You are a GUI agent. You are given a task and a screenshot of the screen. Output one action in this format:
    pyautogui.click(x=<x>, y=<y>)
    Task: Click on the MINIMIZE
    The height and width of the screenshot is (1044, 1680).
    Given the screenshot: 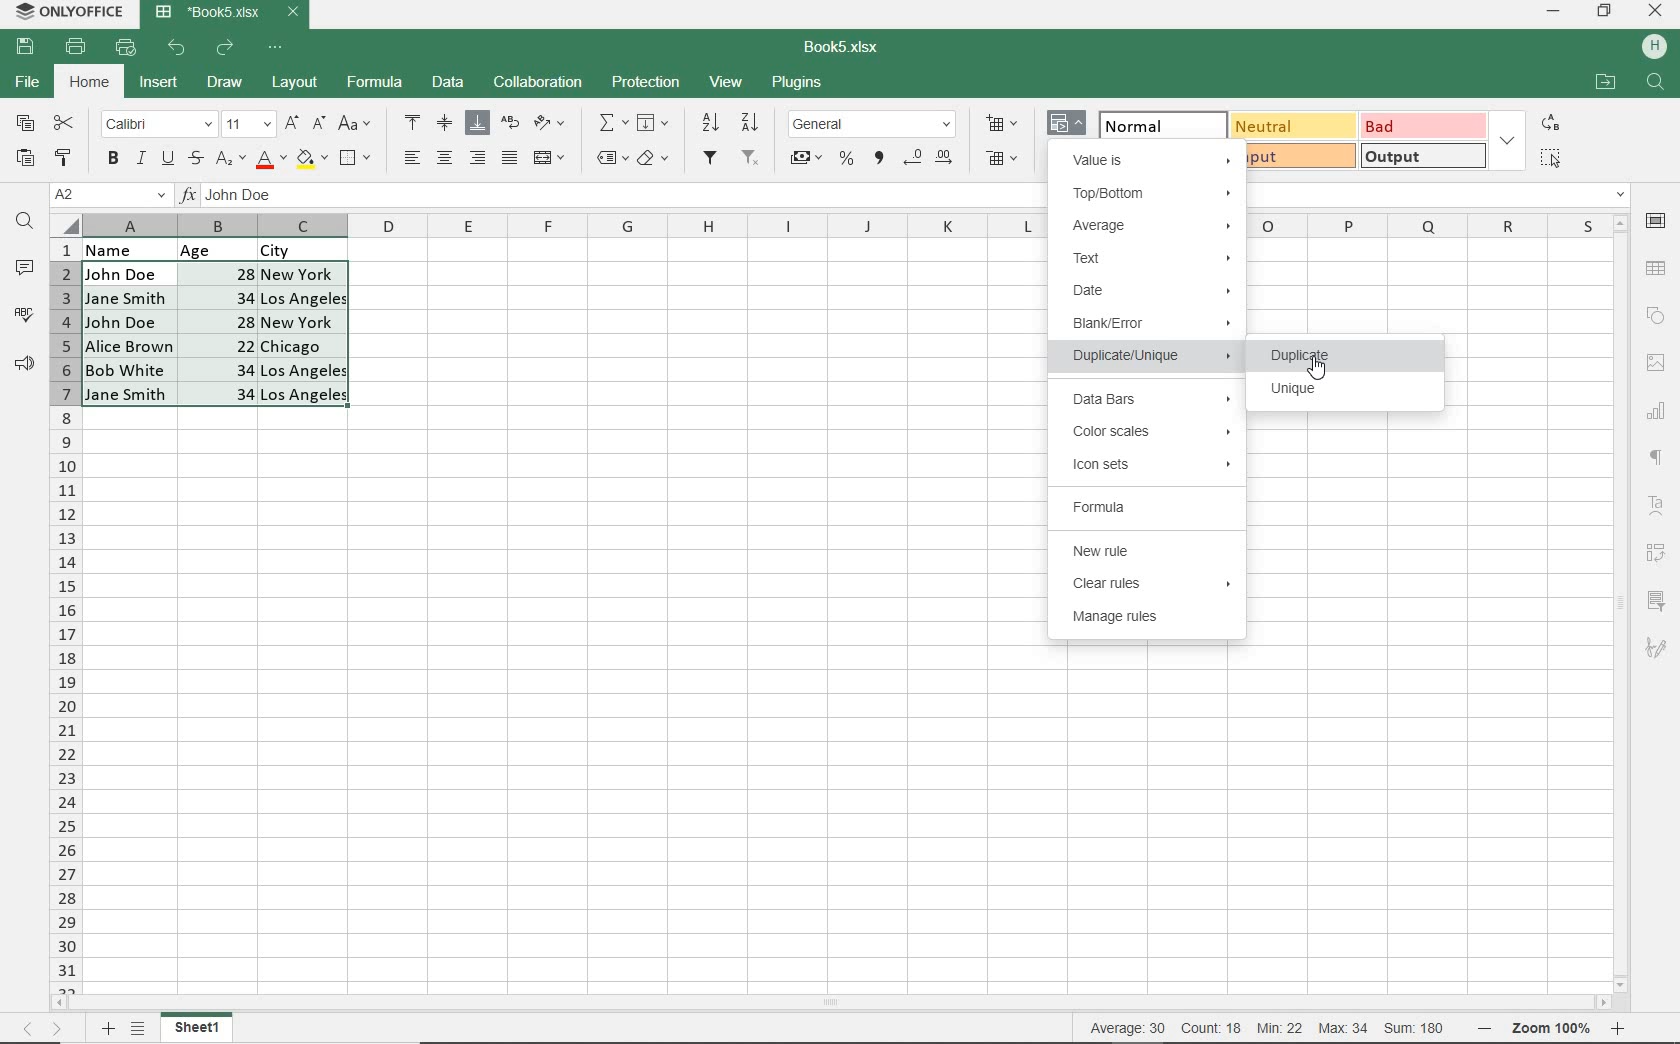 What is the action you would take?
    pyautogui.click(x=1555, y=12)
    